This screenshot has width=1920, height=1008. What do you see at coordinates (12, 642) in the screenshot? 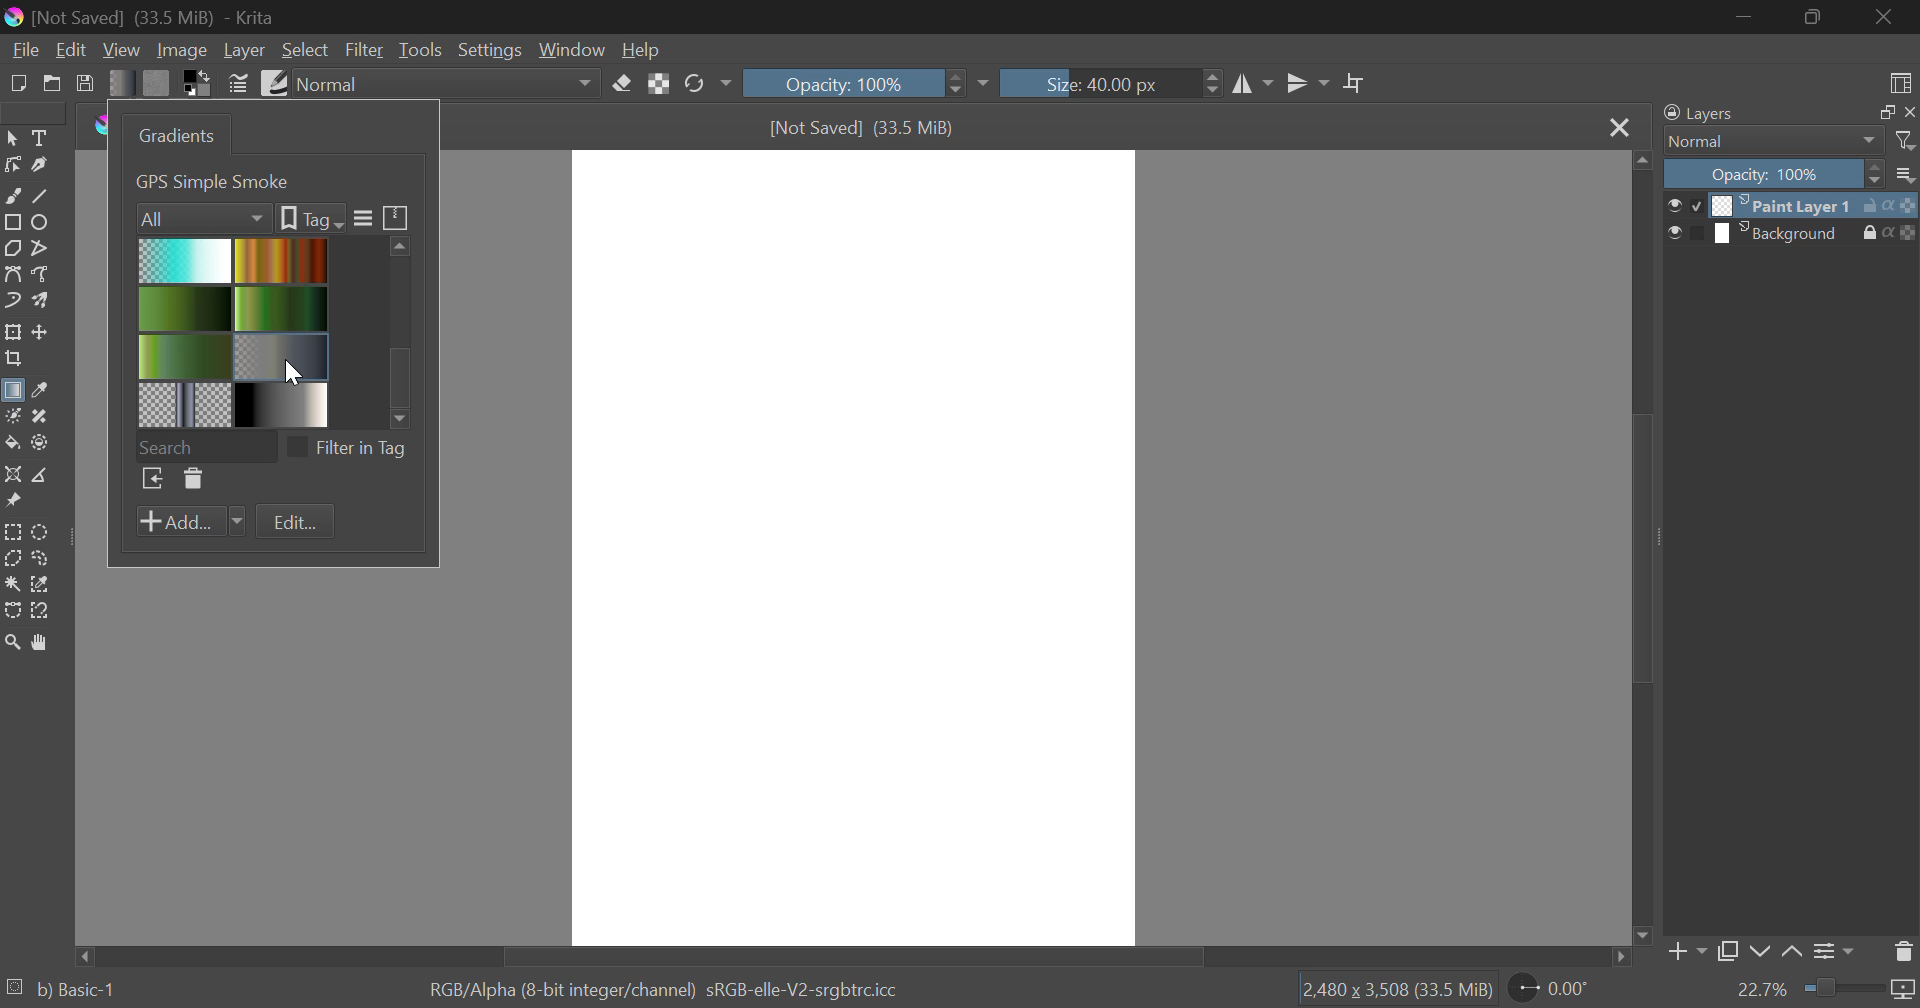
I see `Zoom` at bounding box center [12, 642].